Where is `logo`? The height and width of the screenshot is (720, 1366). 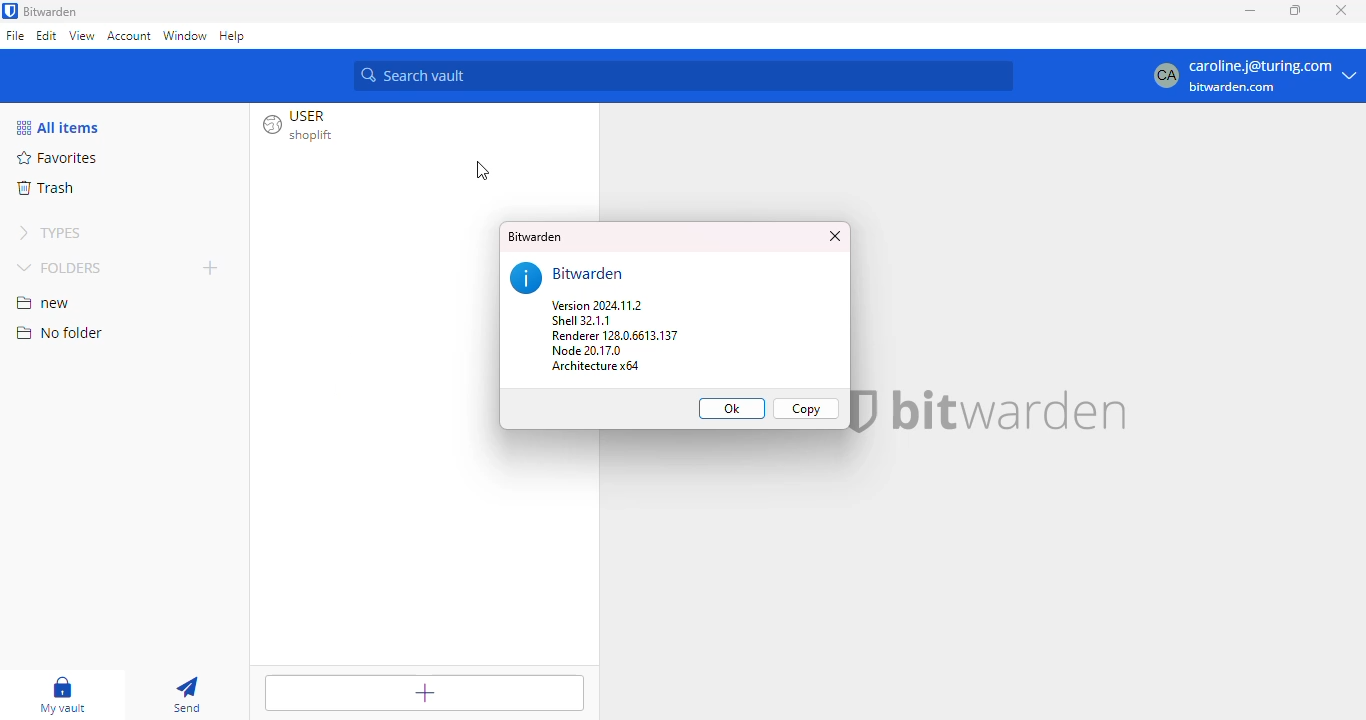
logo is located at coordinates (10, 11).